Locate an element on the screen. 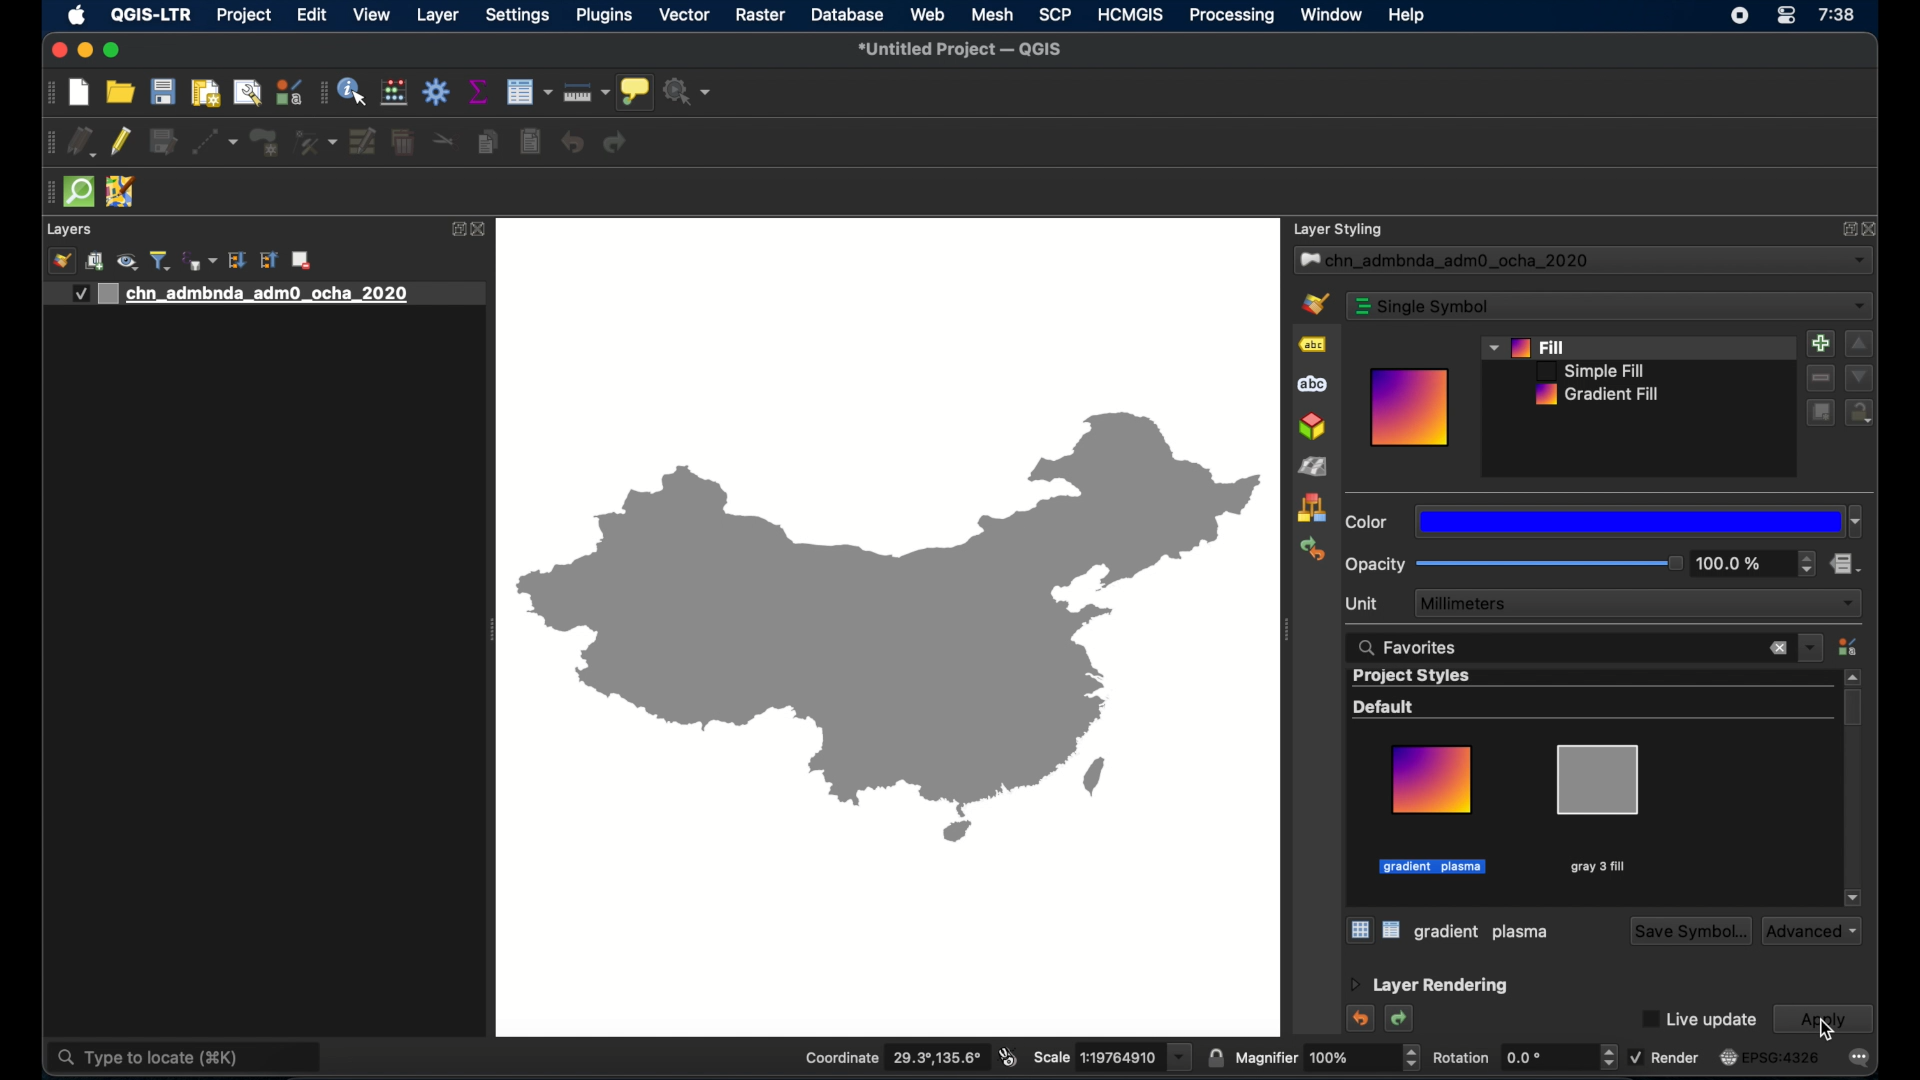 The width and height of the screenshot is (1920, 1080). open layout manager is located at coordinates (248, 93).